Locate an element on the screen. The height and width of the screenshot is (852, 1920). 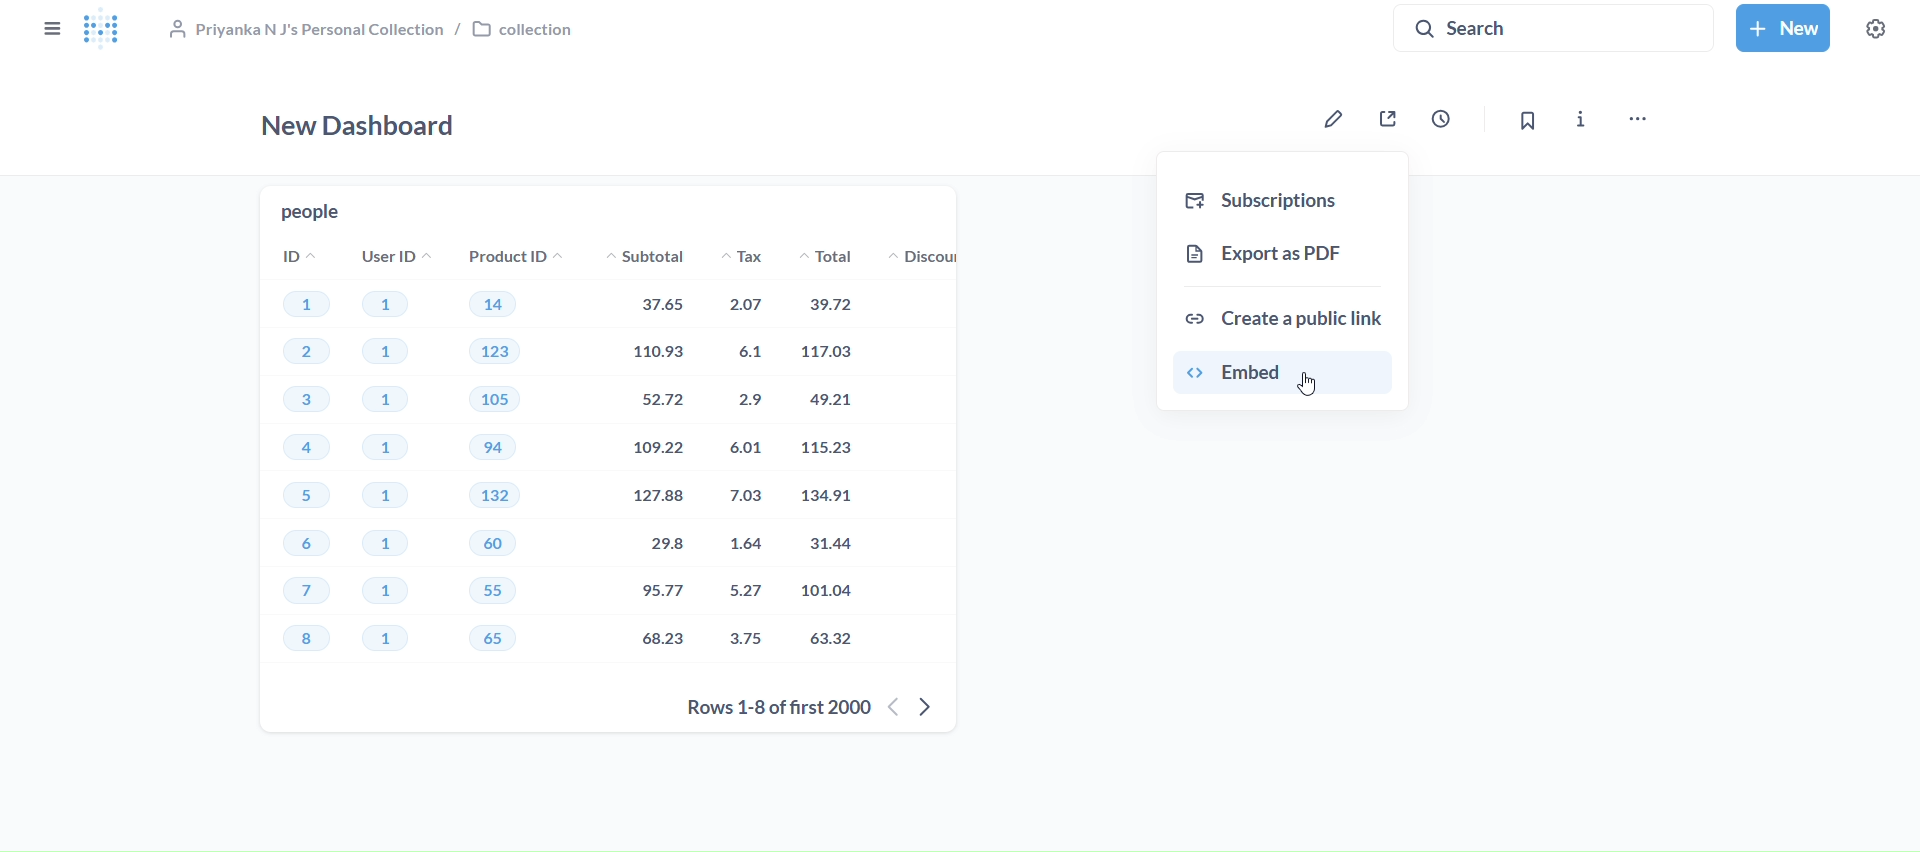
settings is located at coordinates (1875, 31).